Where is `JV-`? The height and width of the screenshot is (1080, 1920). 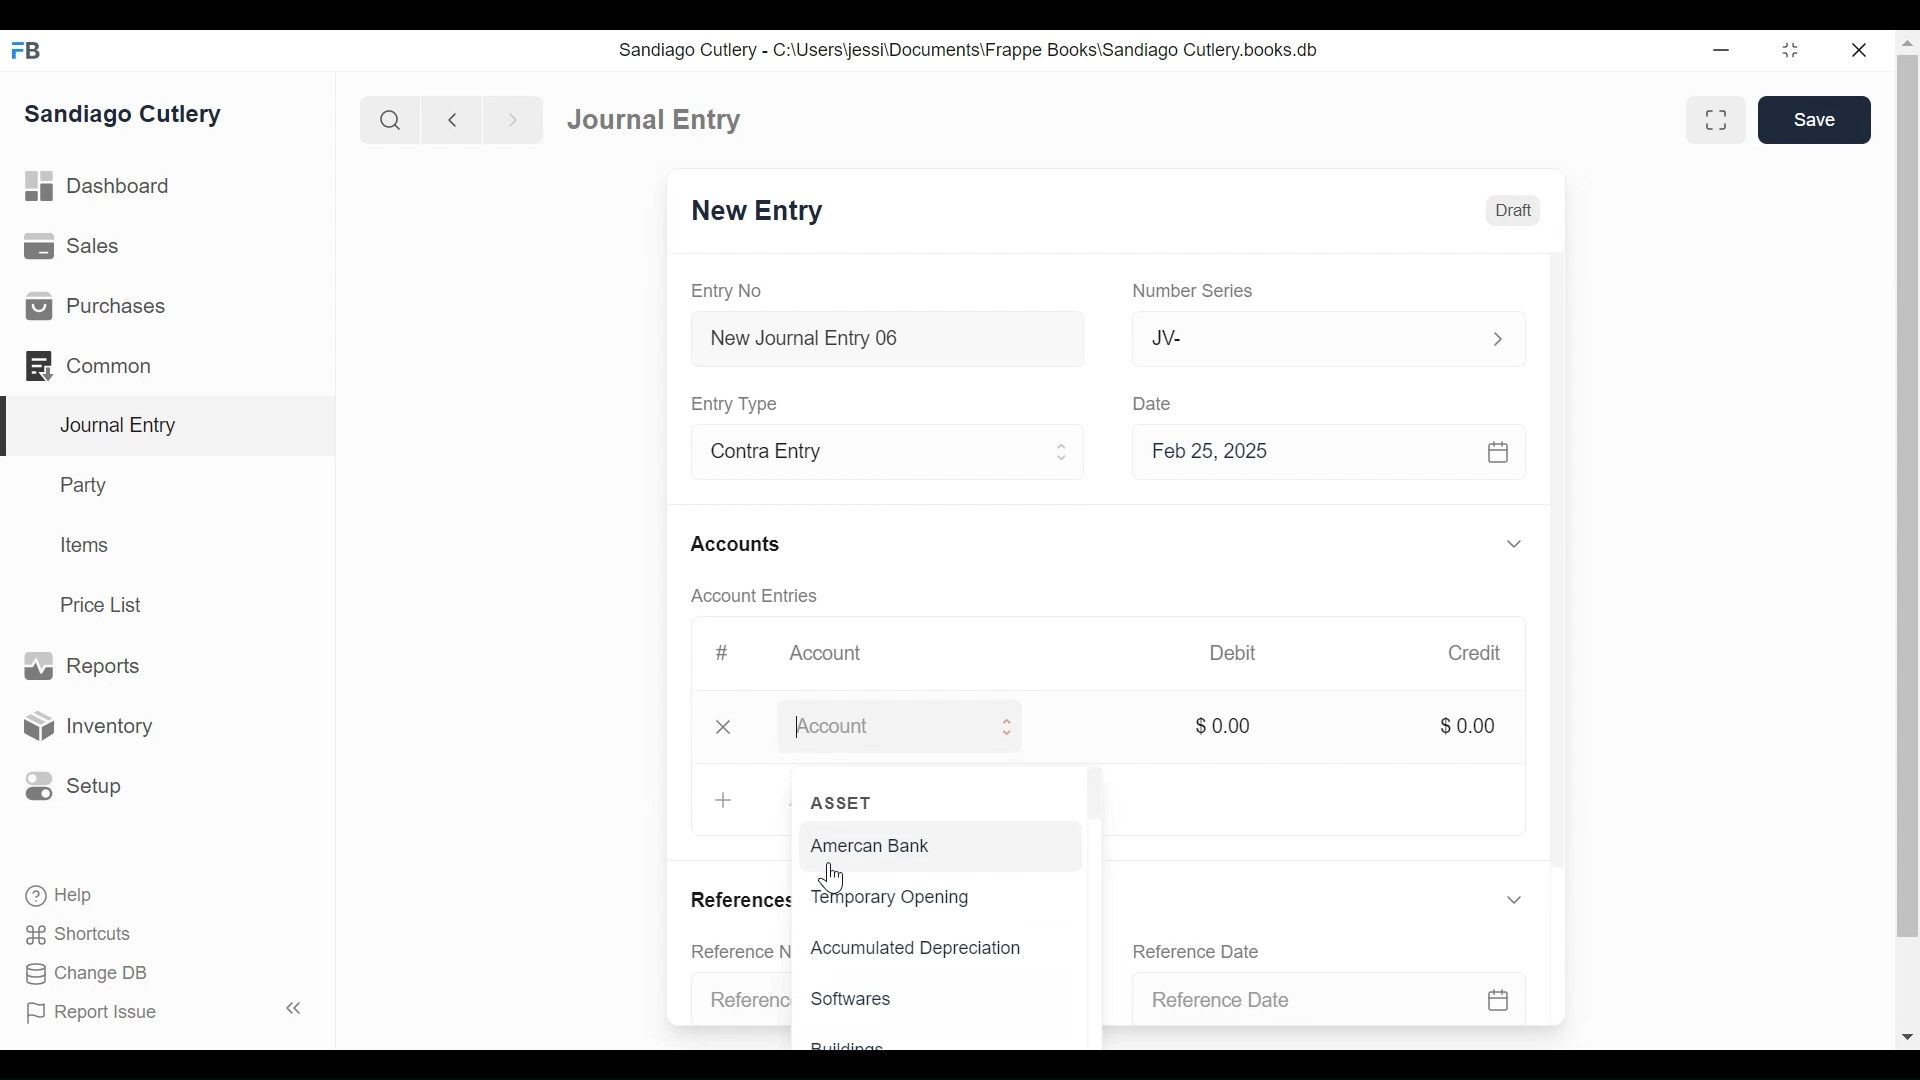
JV- is located at coordinates (1300, 336).